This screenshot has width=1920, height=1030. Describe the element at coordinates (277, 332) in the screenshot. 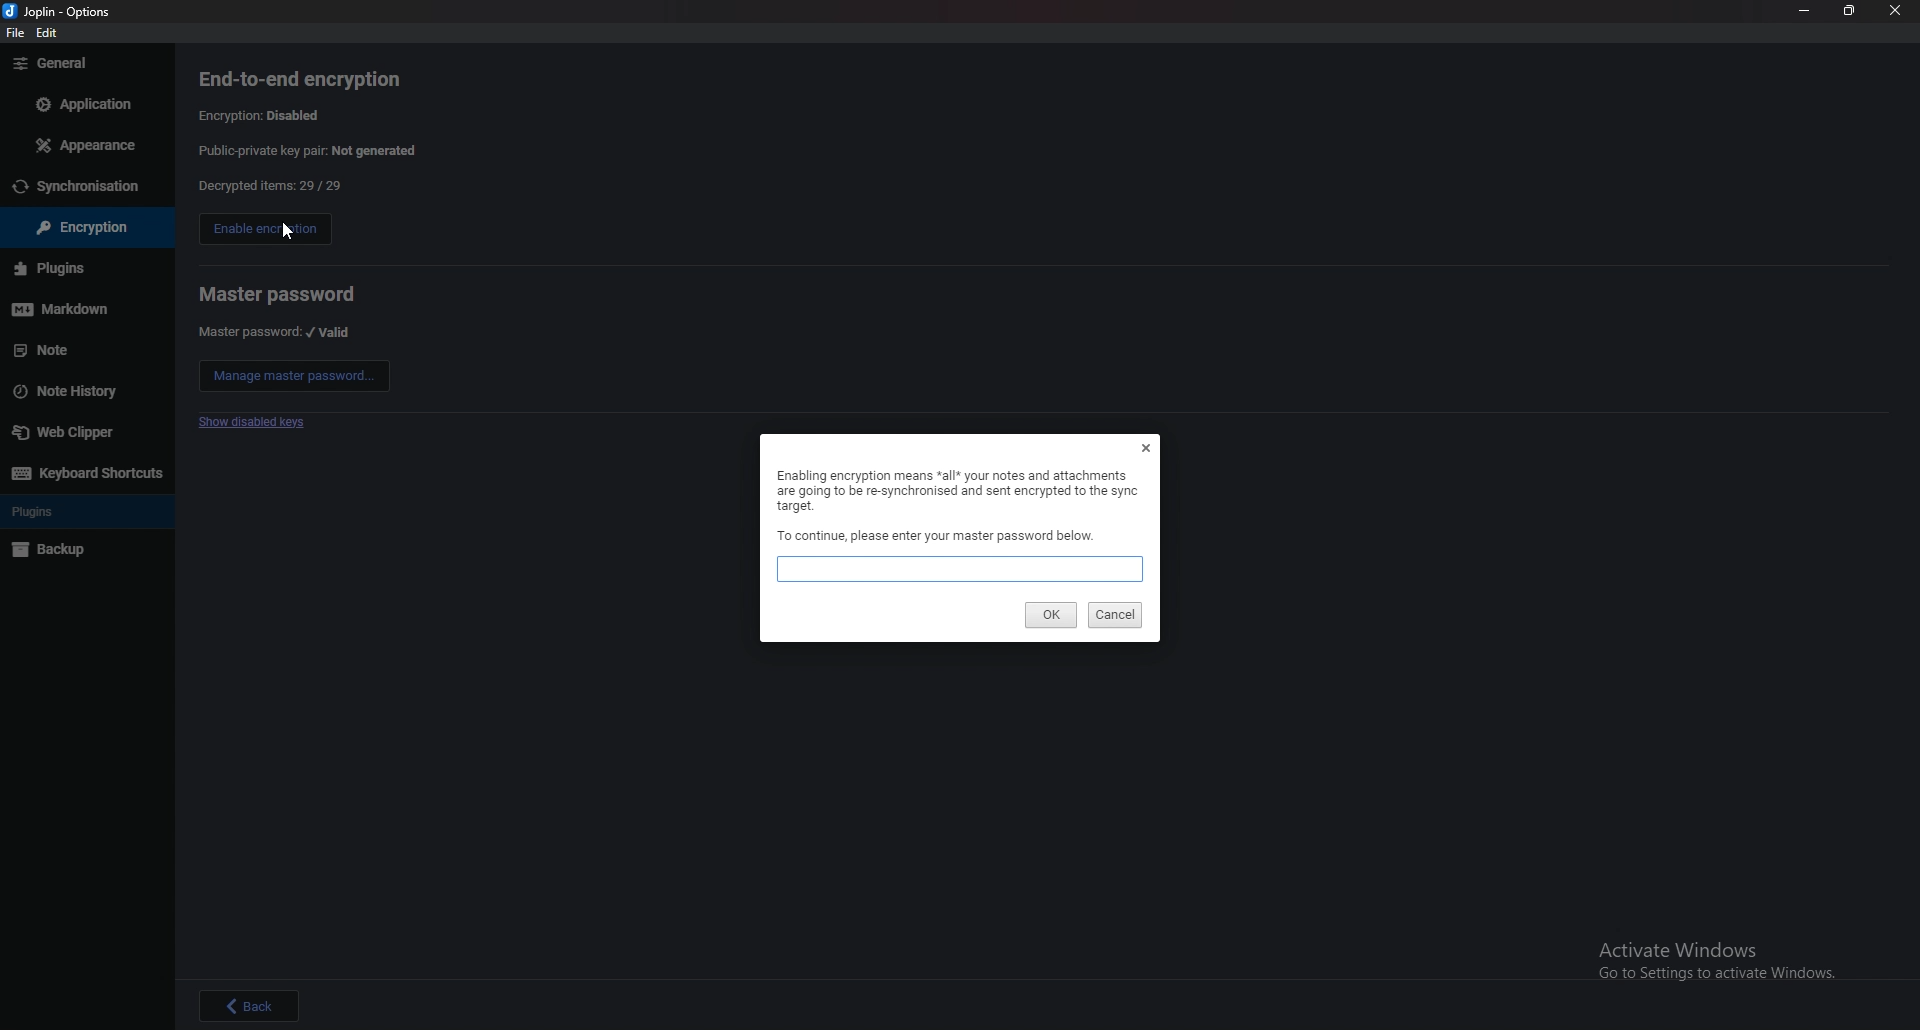

I see `master password valid` at that location.